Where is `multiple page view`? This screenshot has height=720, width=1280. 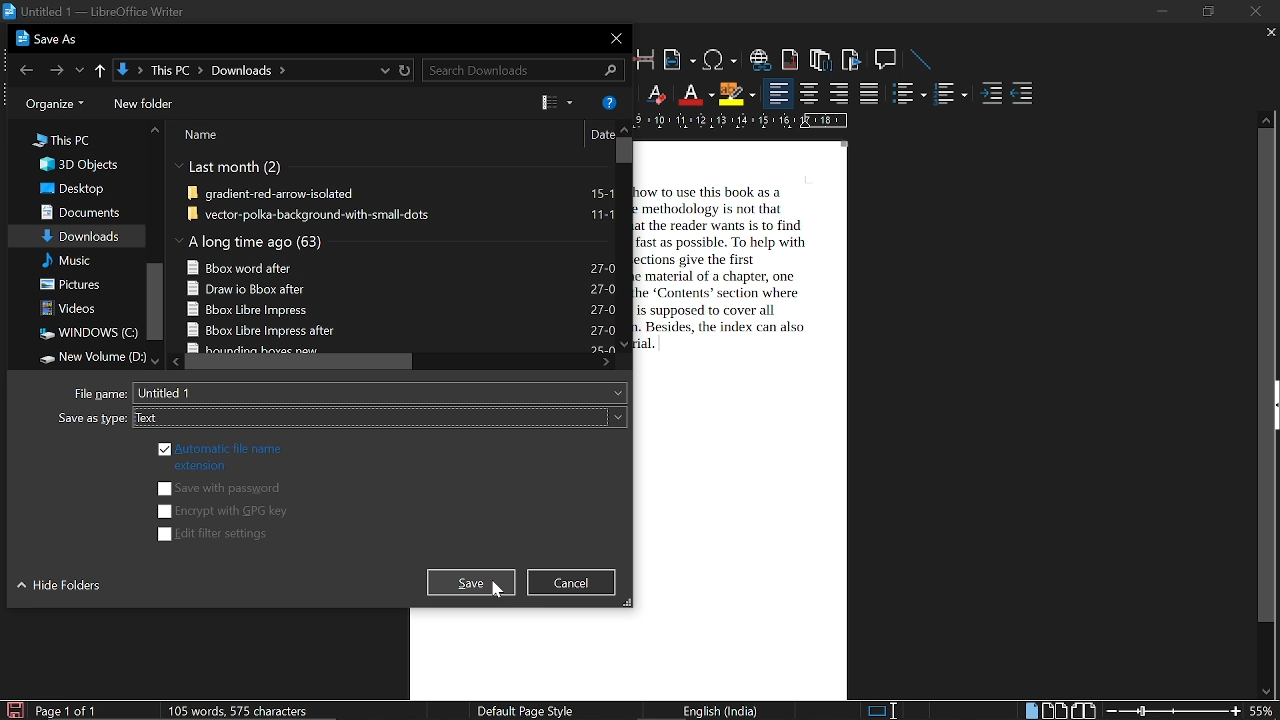 multiple page view is located at coordinates (1054, 711).